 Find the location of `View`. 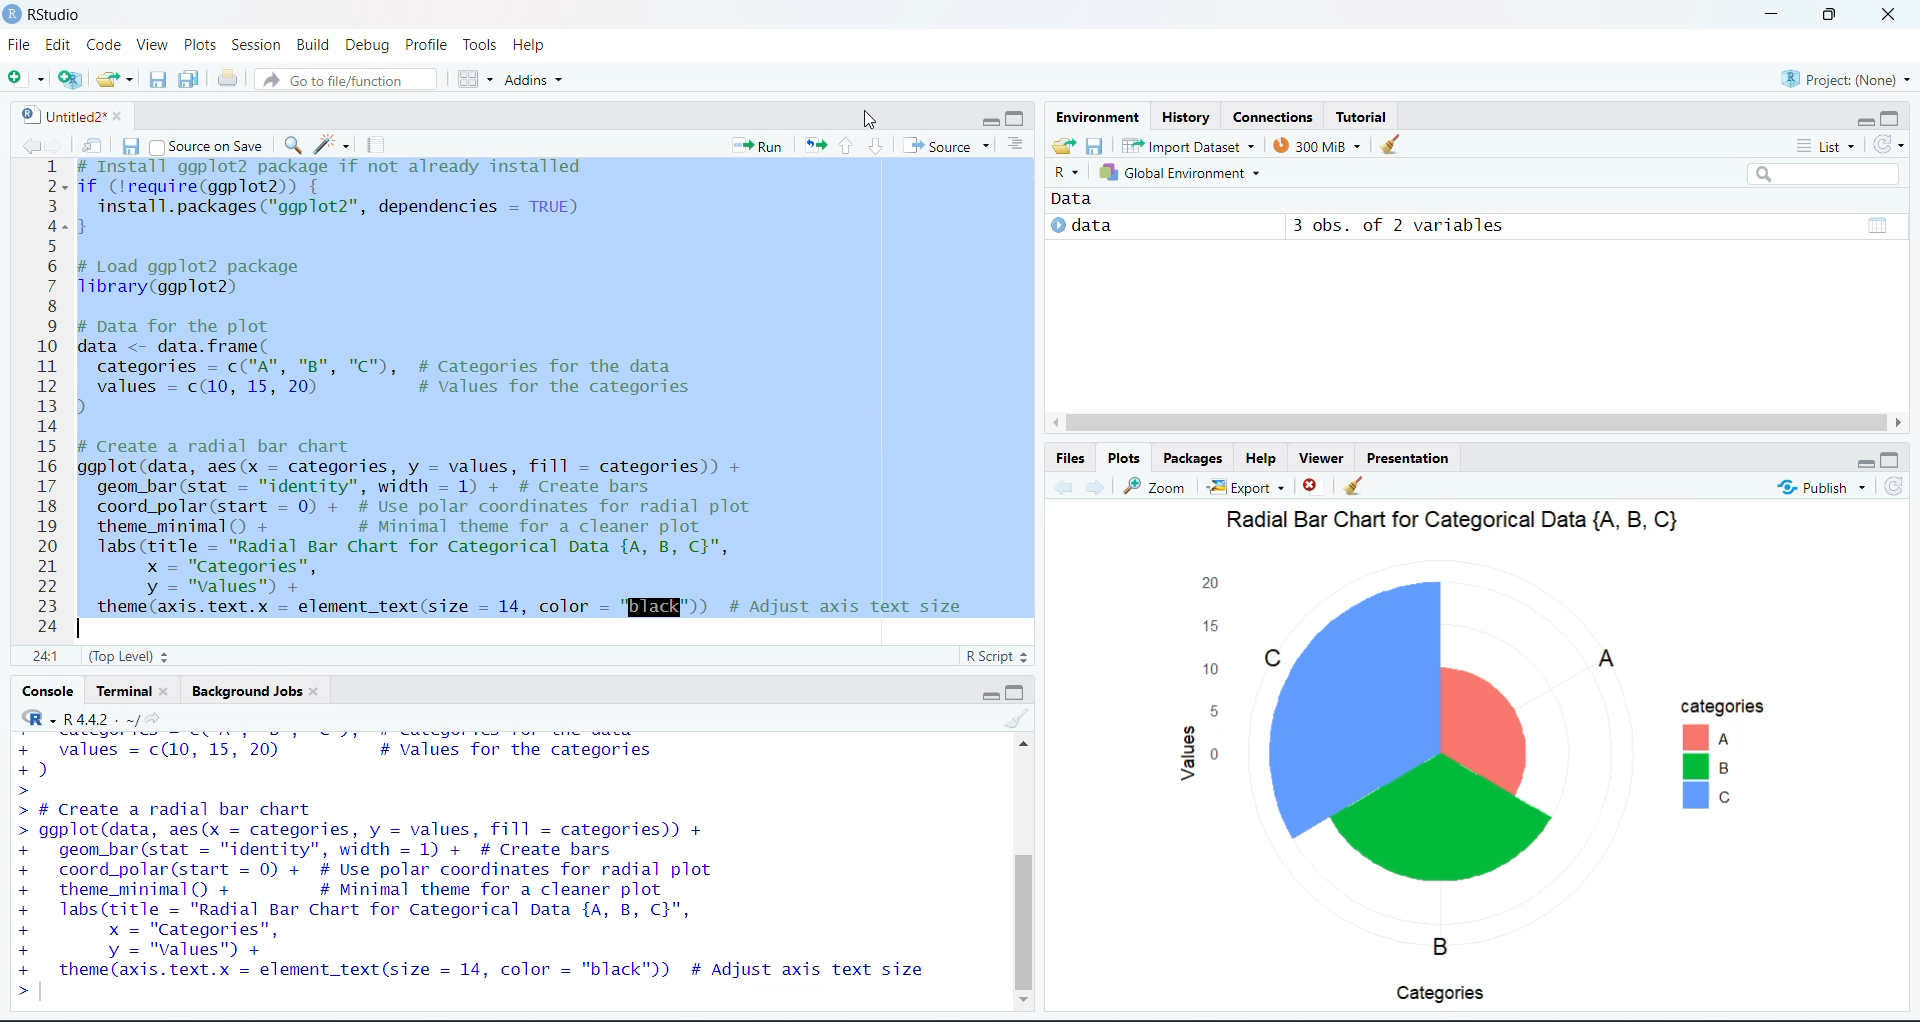

View is located at coordinates (151, 45).